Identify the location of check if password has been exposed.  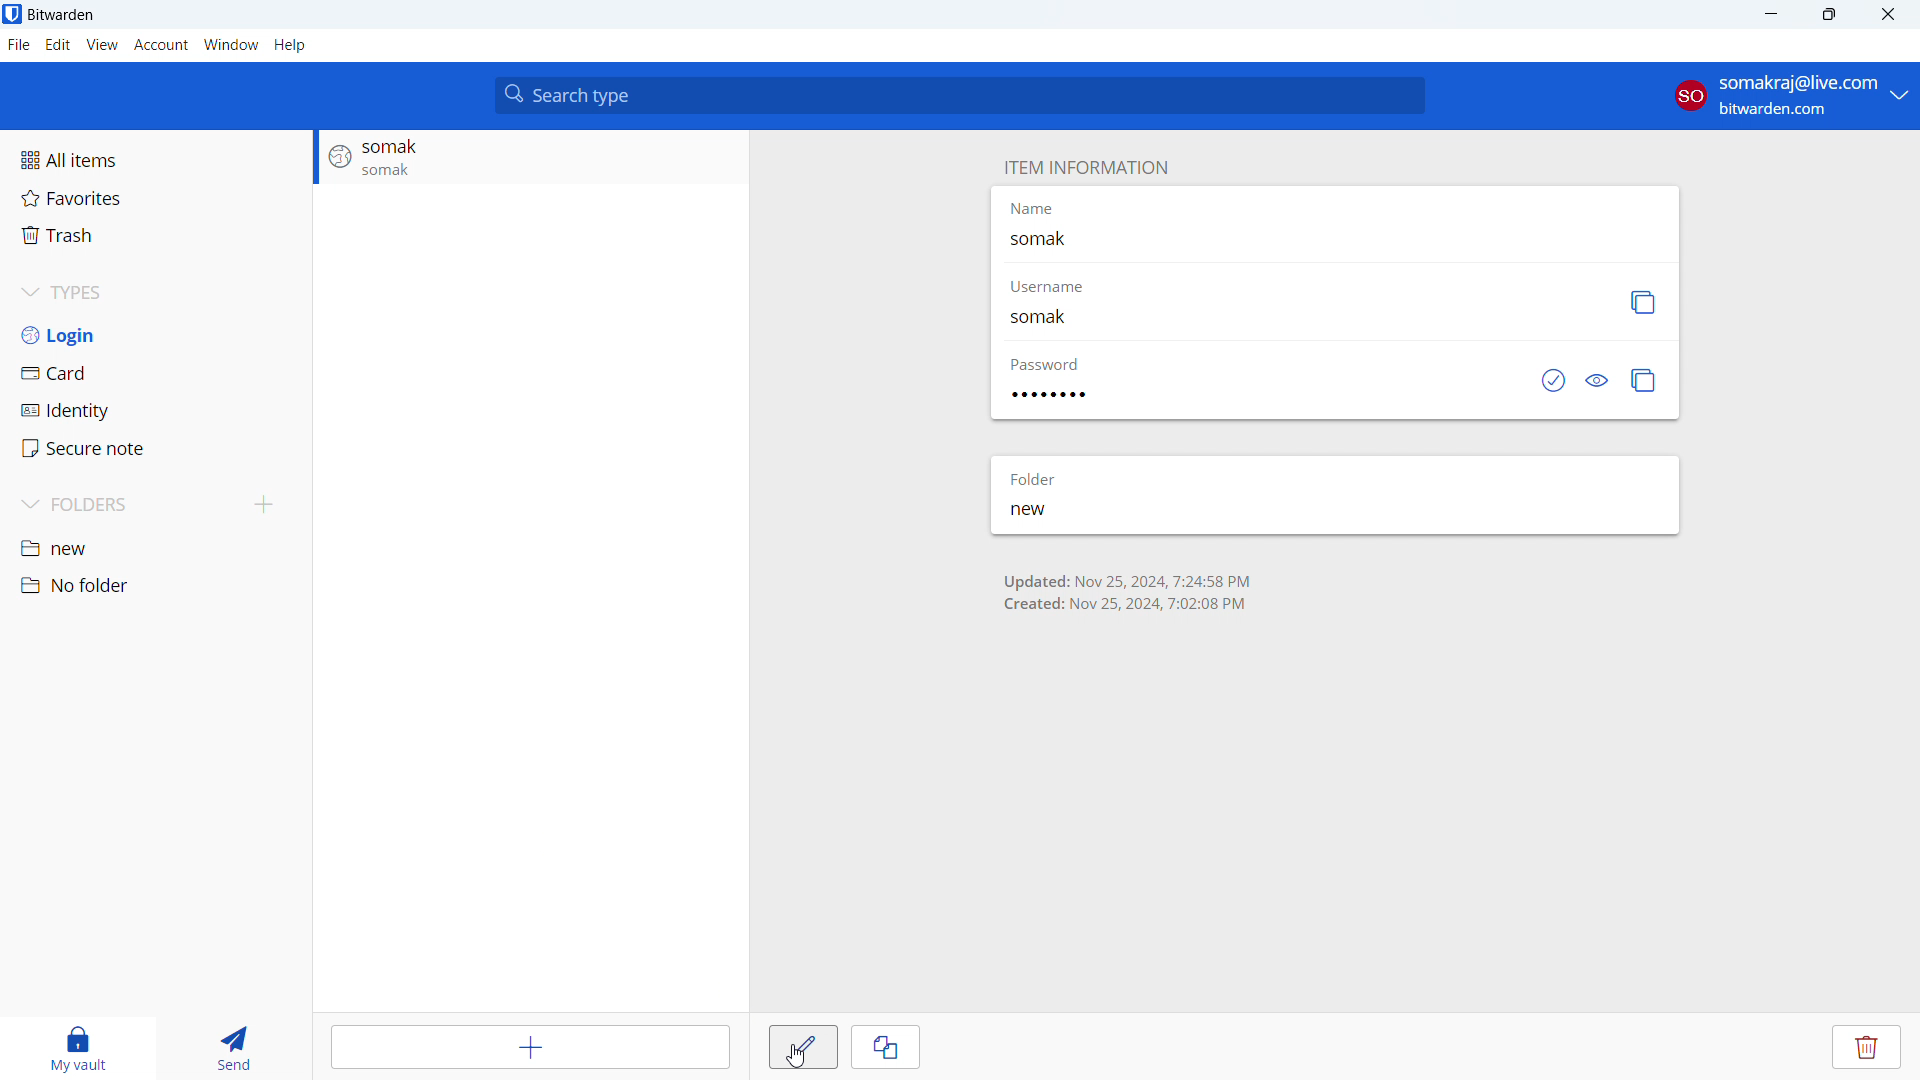
(1553, 380).